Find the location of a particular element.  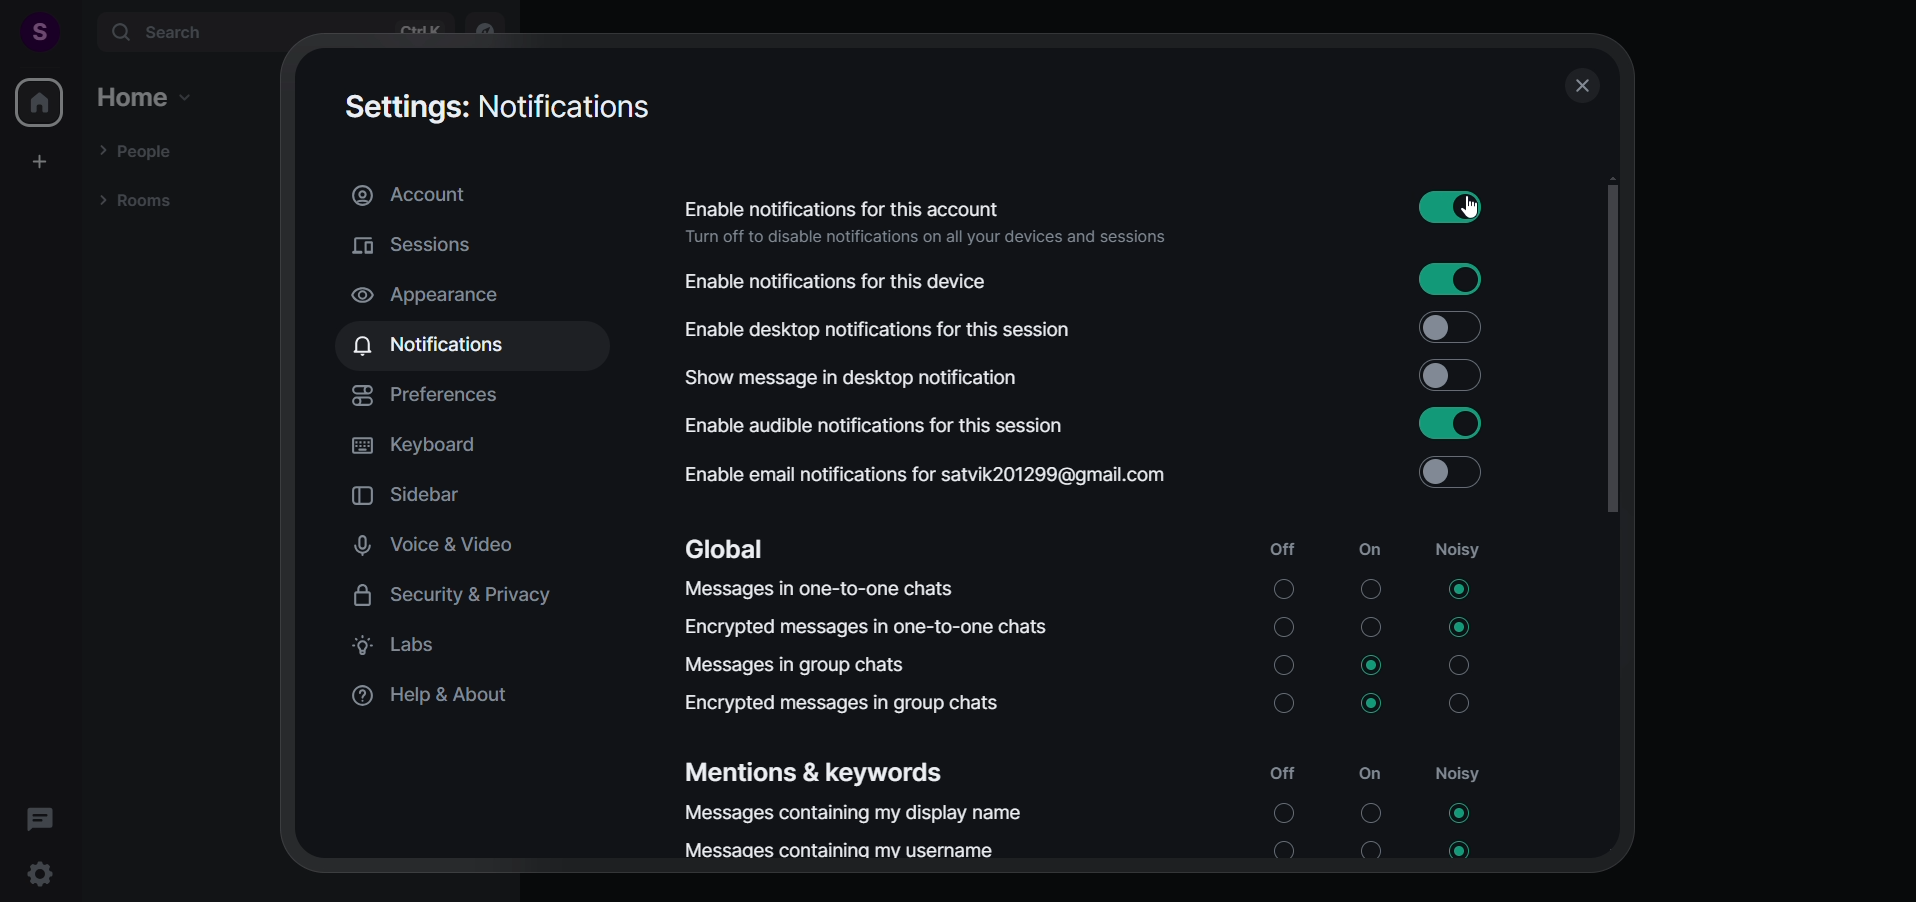

global is located at coordinates (745, 542).